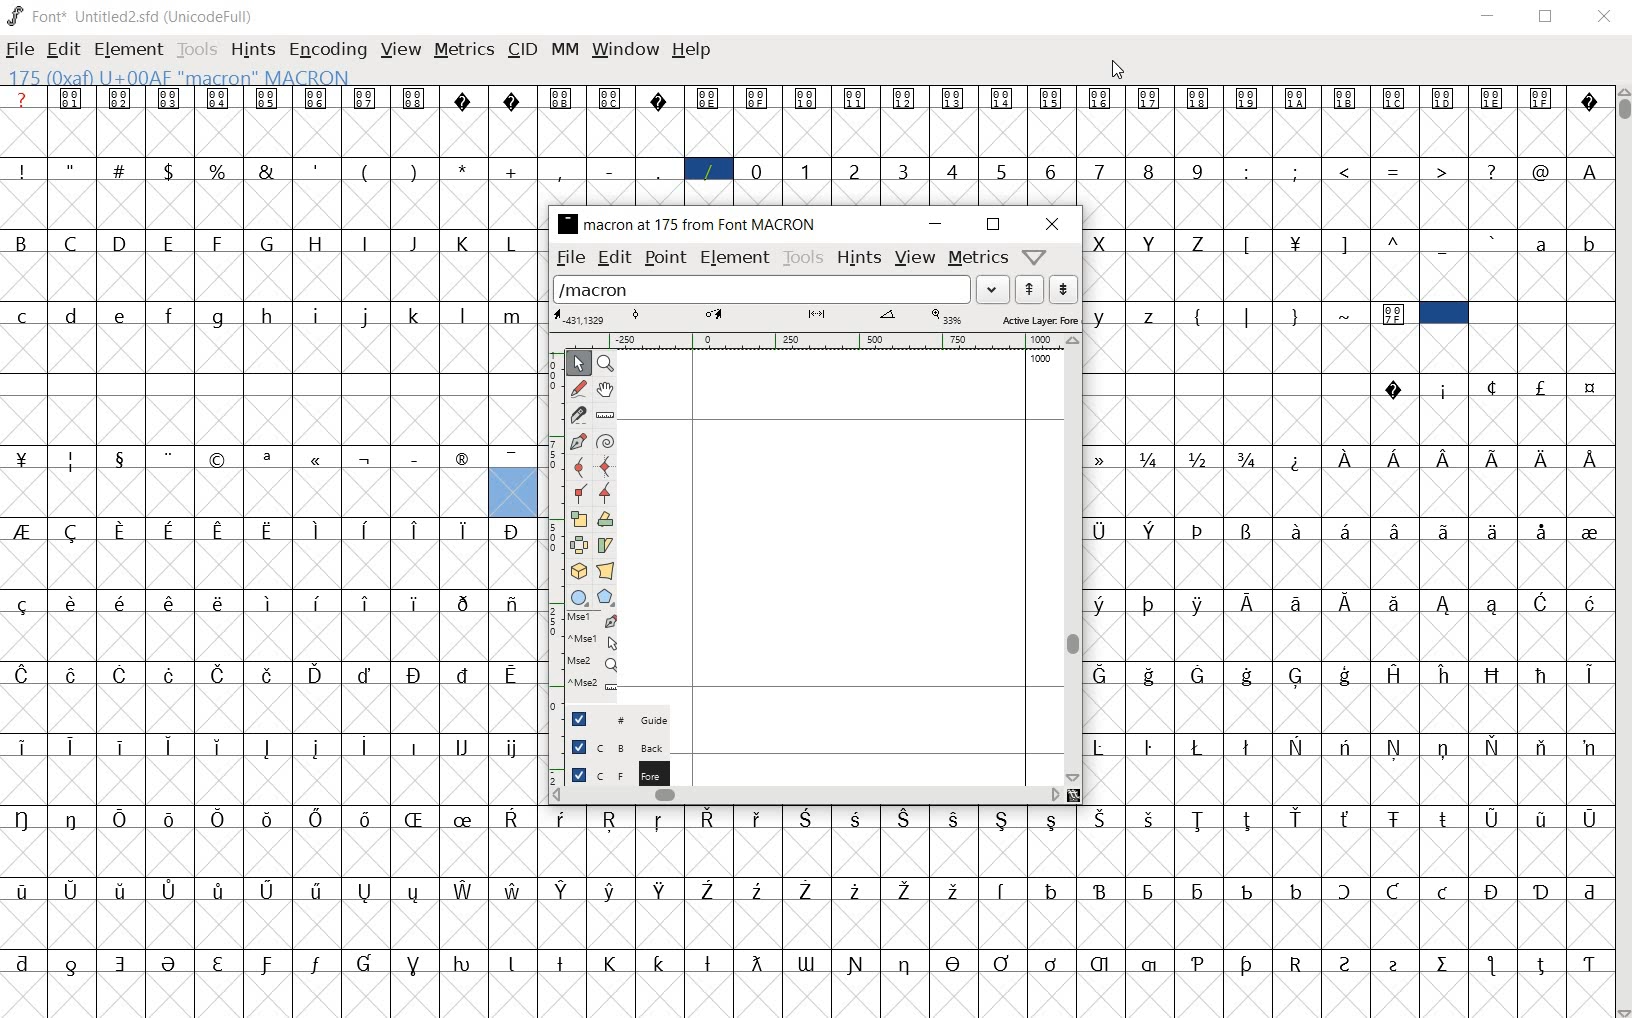 The width and height of the screenshot is (1632, 1018). Describe the element at coordinates (514, 674) in the screenshot. I see `Symbol` at that location.